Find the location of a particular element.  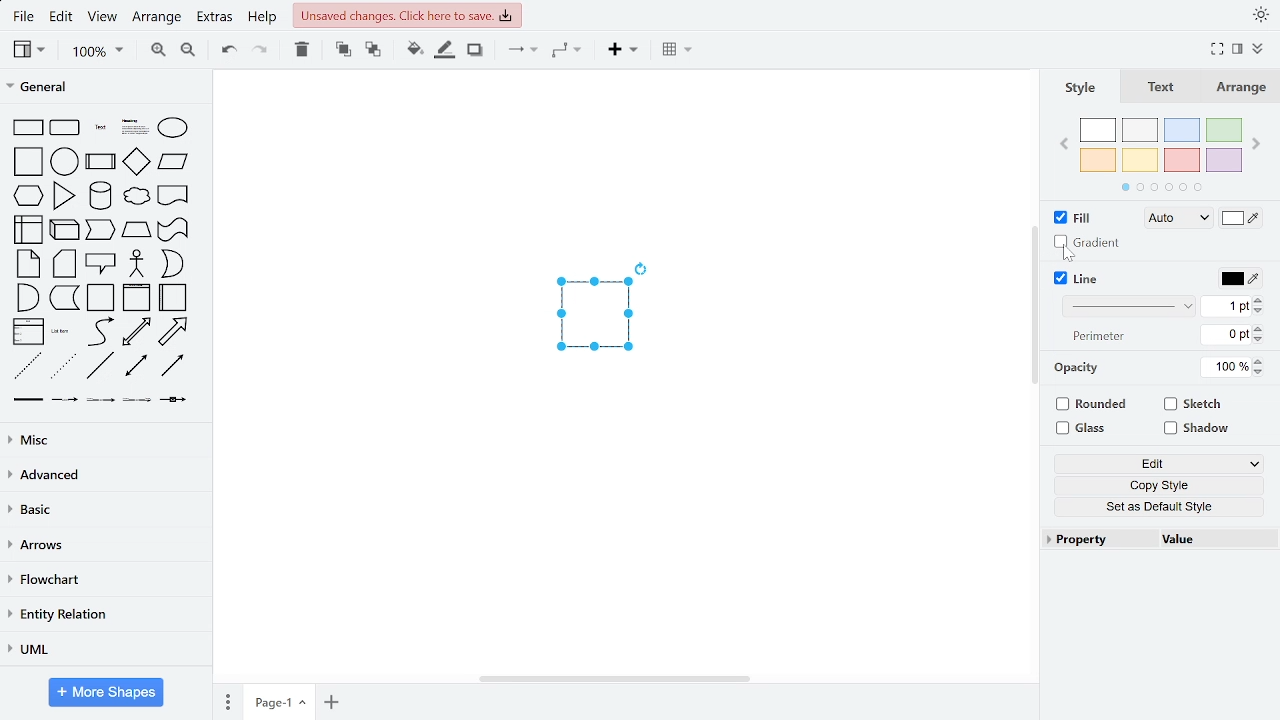

unsaved changes. Click here to save is located at coordinates (410, 16).